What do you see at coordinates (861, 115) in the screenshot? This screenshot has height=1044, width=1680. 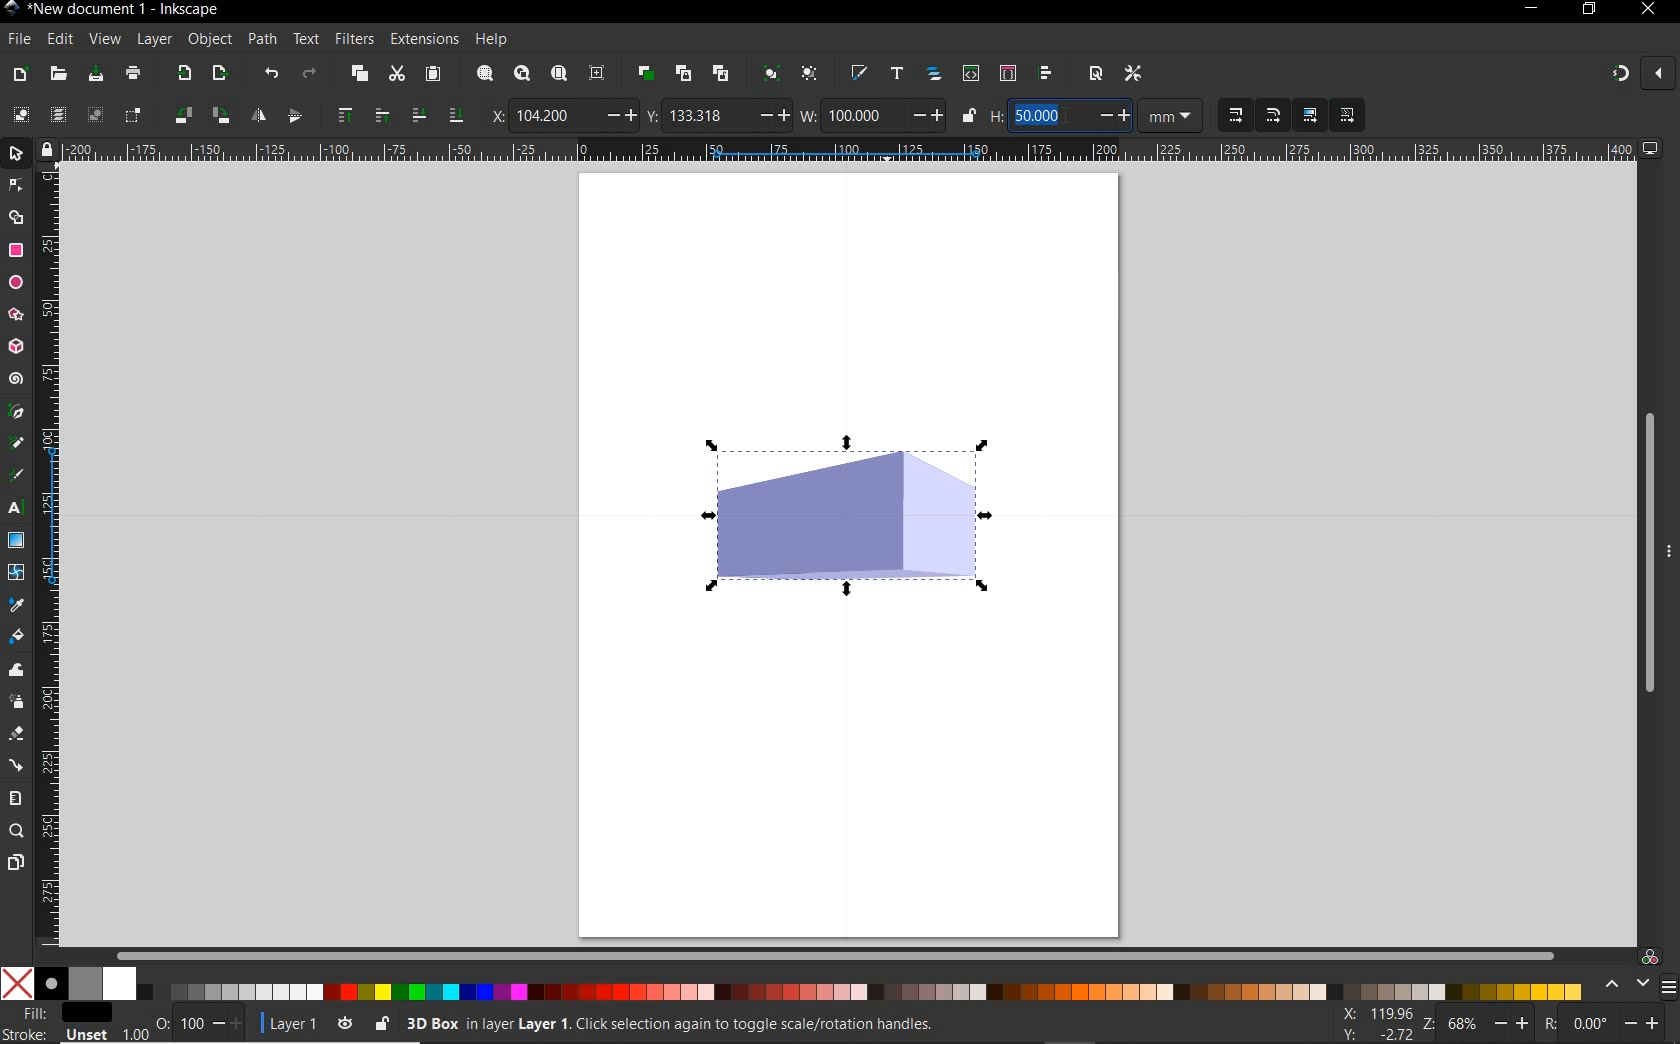 I see `100` at bounding box center [861, 115].